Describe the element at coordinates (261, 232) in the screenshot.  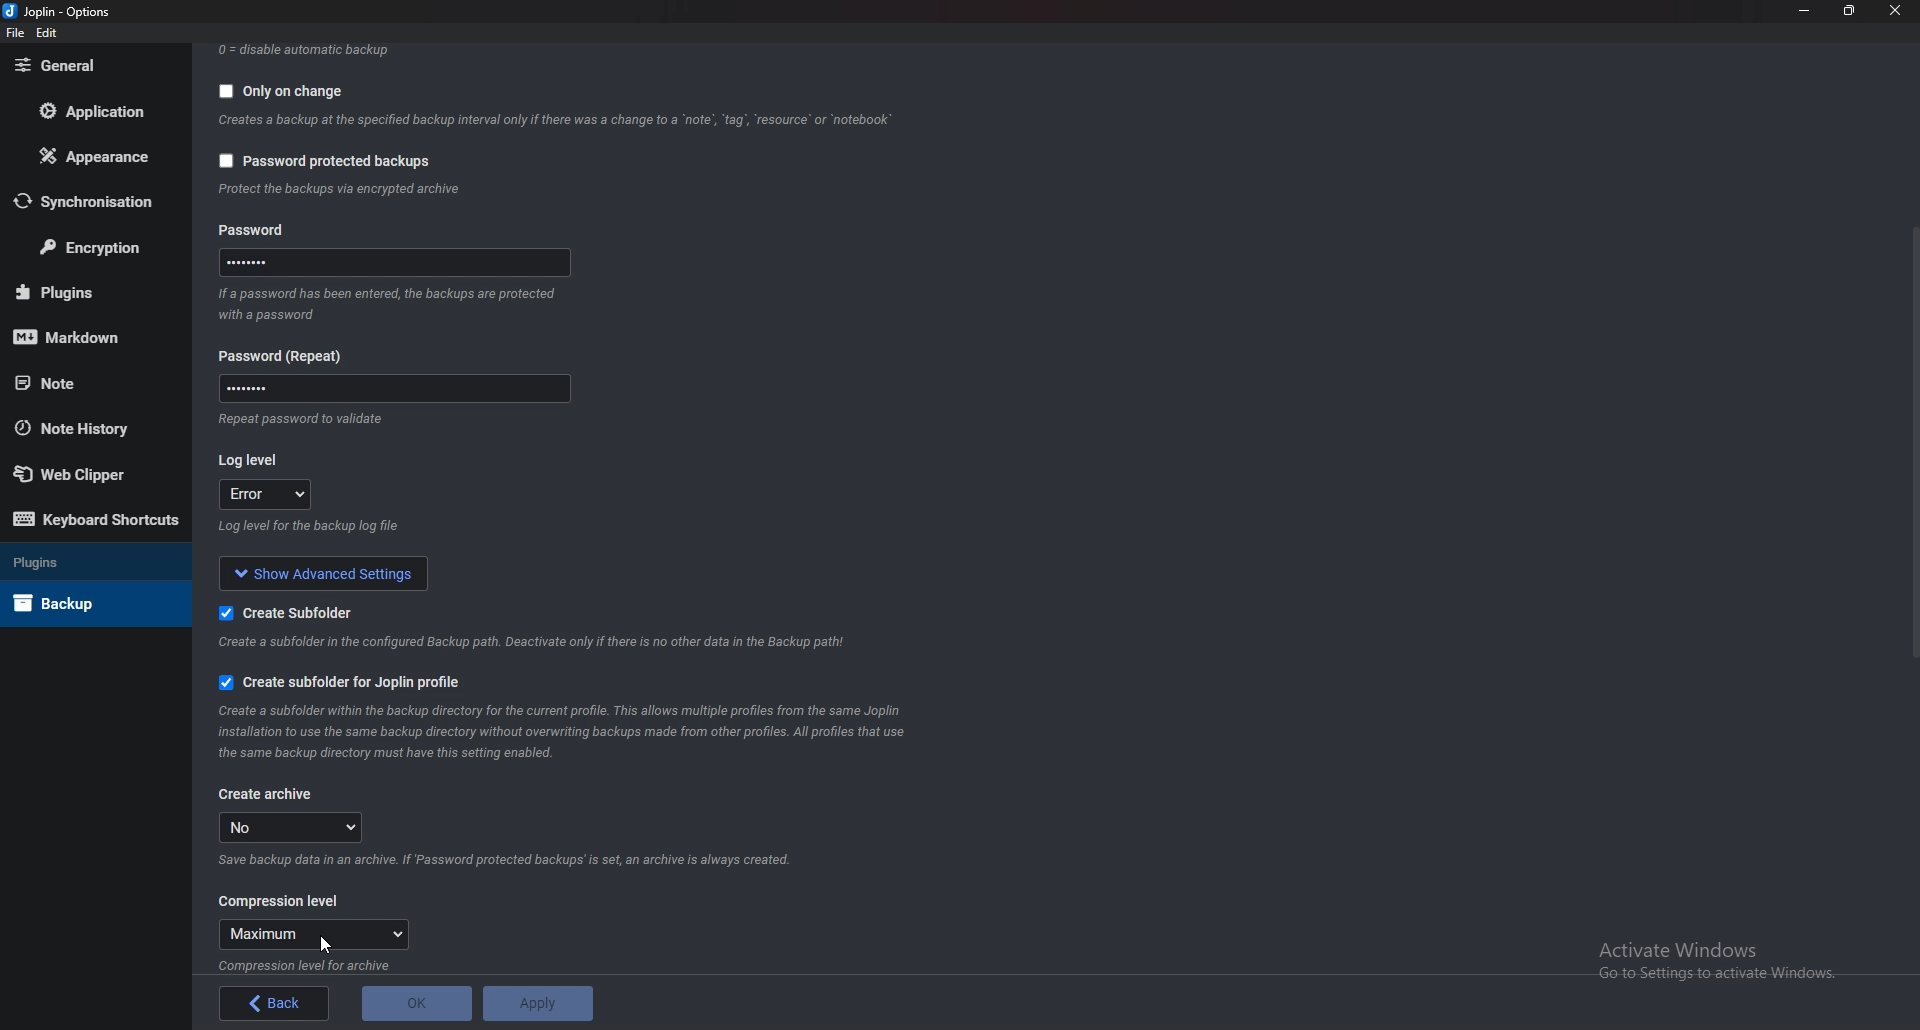
I see `Password` at that location.